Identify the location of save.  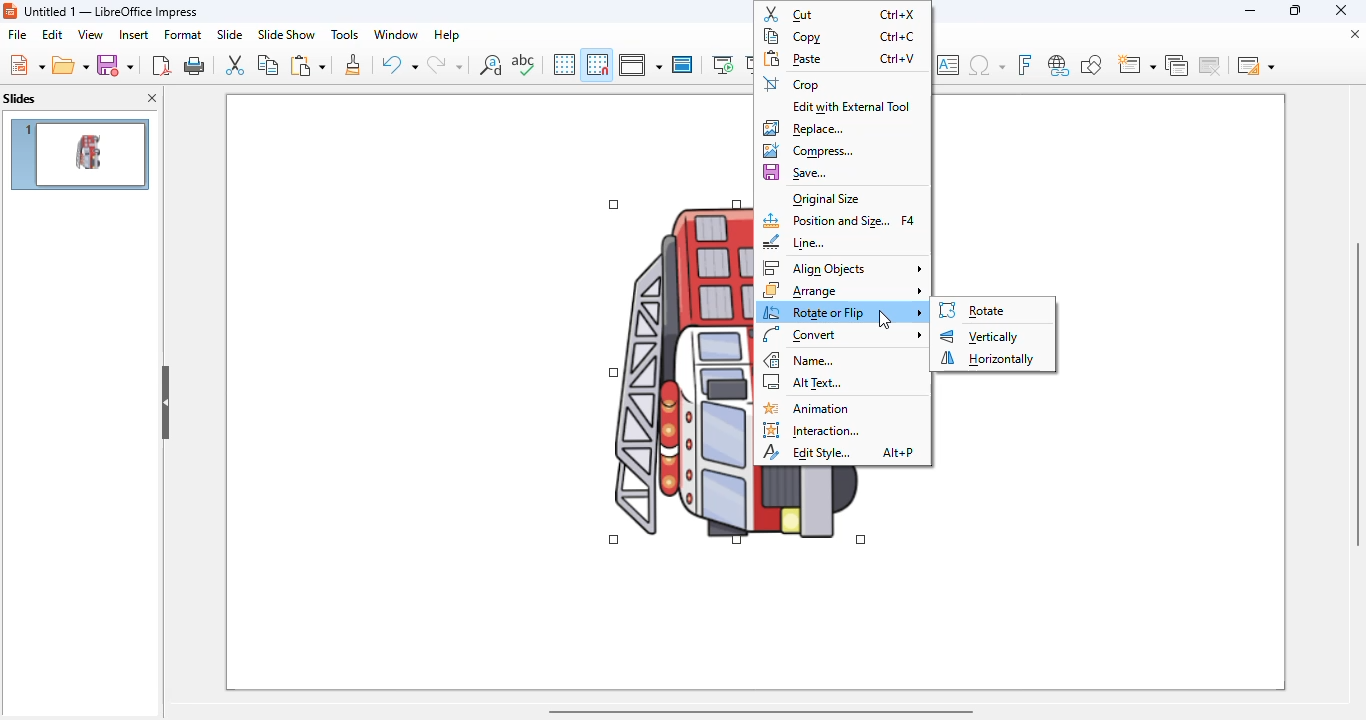
(116, 65).